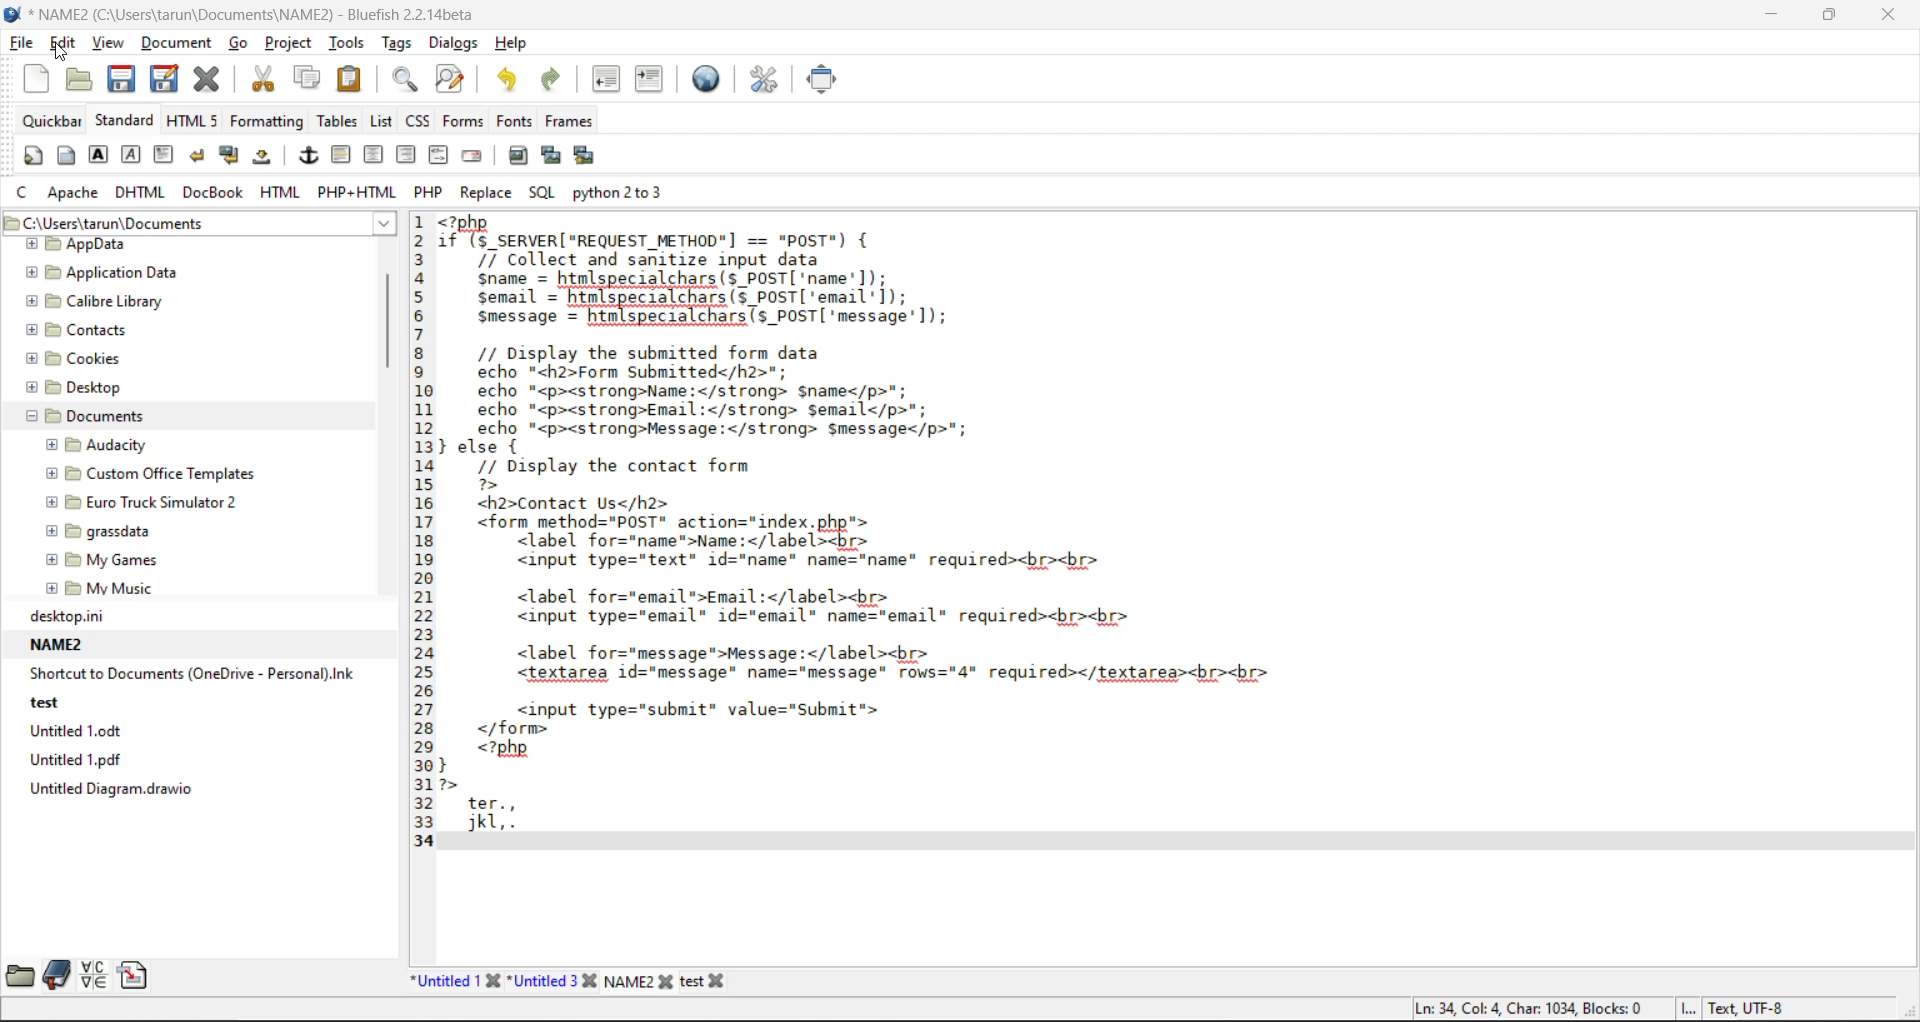 Image resolution: width=1920 pixels, height=1022 pixels. I want to click on horizontal rule, so click(342, 154).